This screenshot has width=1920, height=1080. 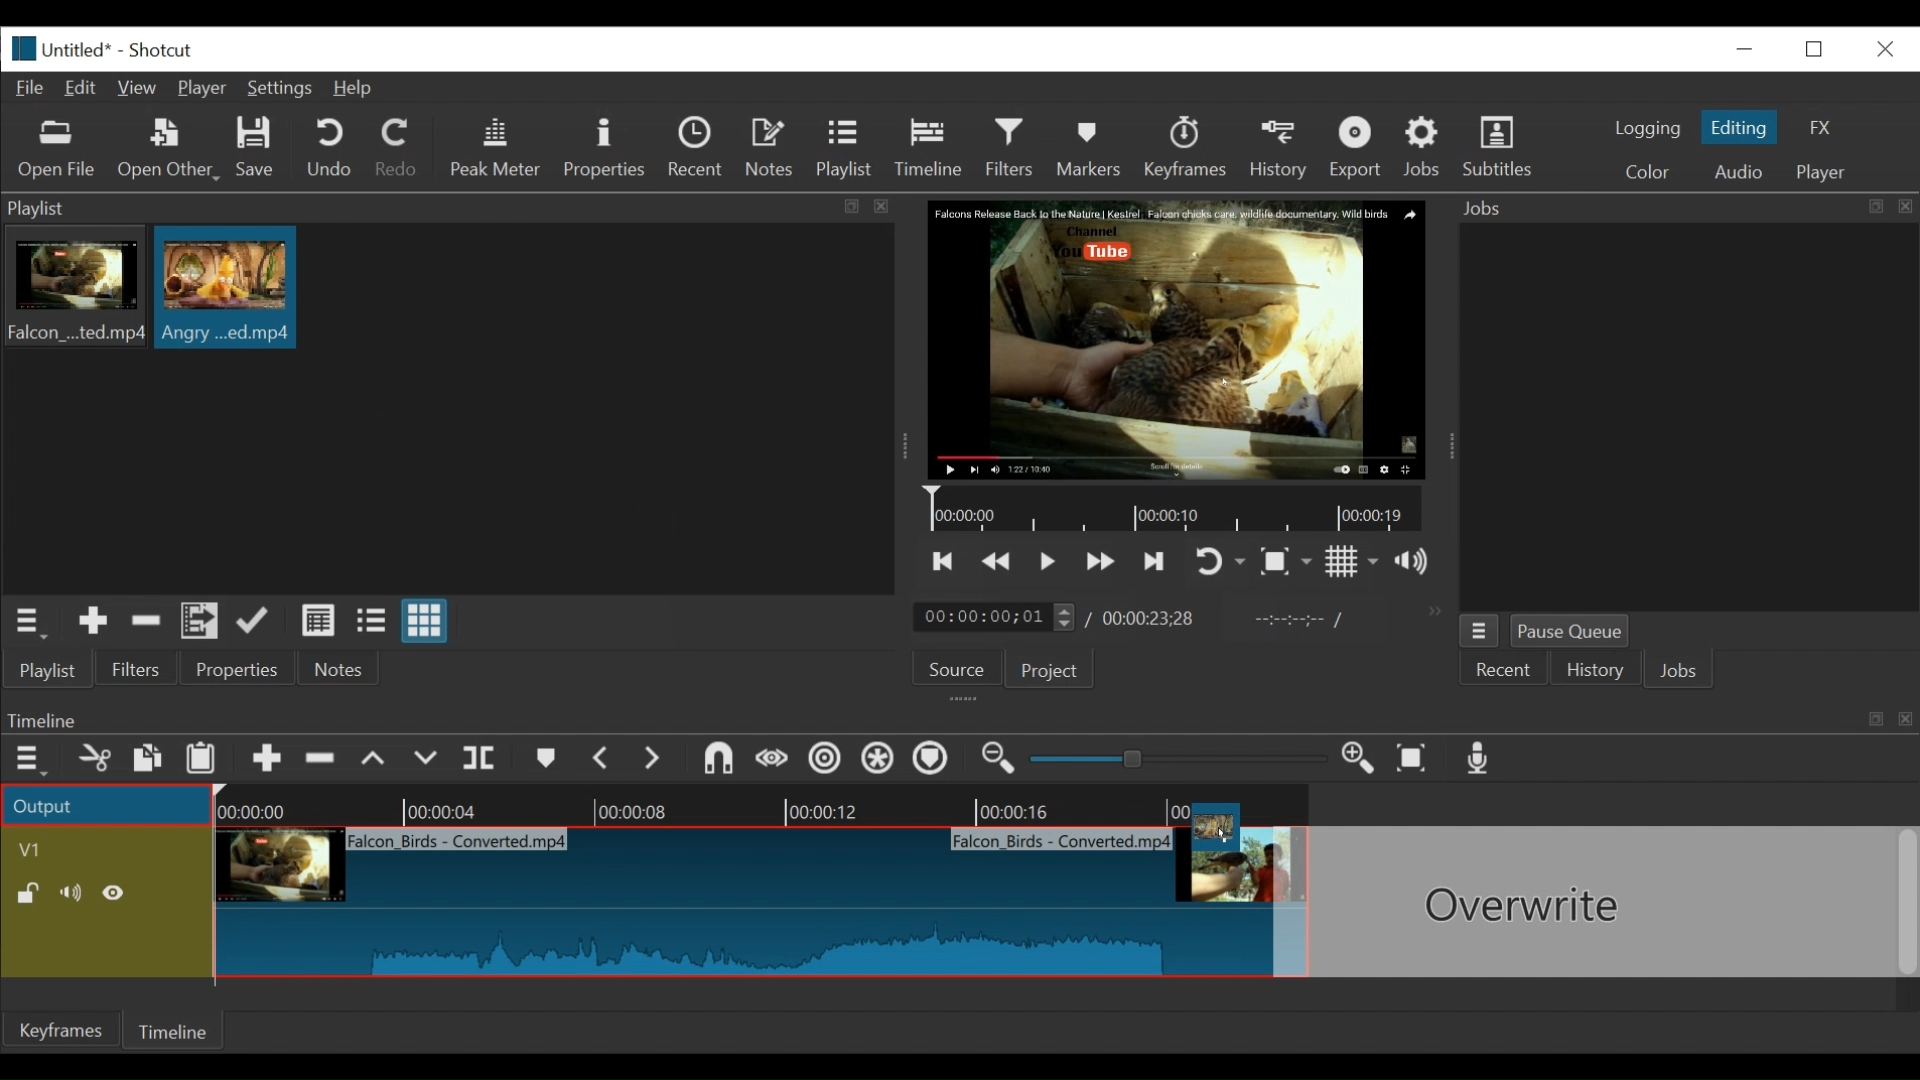 What do you see at coordinates (1479, 628) in the screenshot?
I see `jobs menu` at bounding box center [1479, 628].